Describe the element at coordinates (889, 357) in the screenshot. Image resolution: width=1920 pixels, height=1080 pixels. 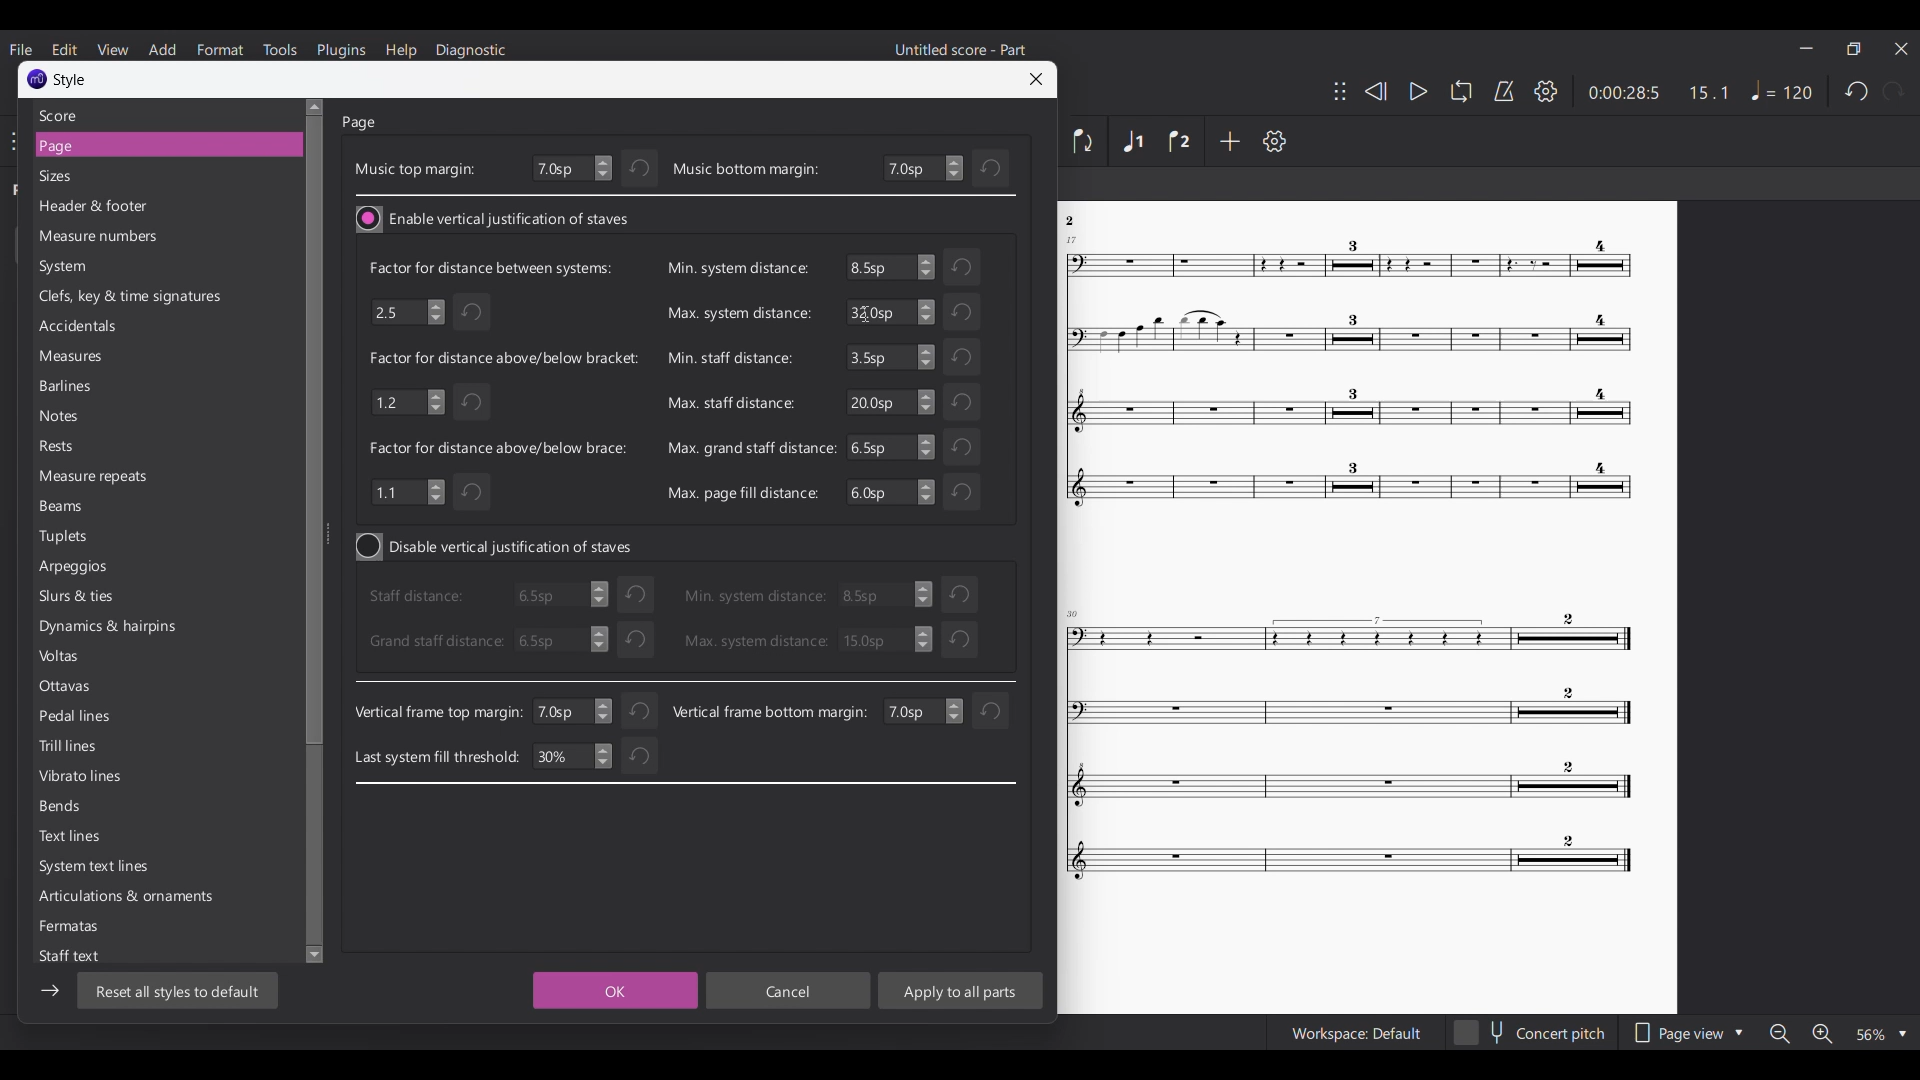
I see `3.5sp` at that location.